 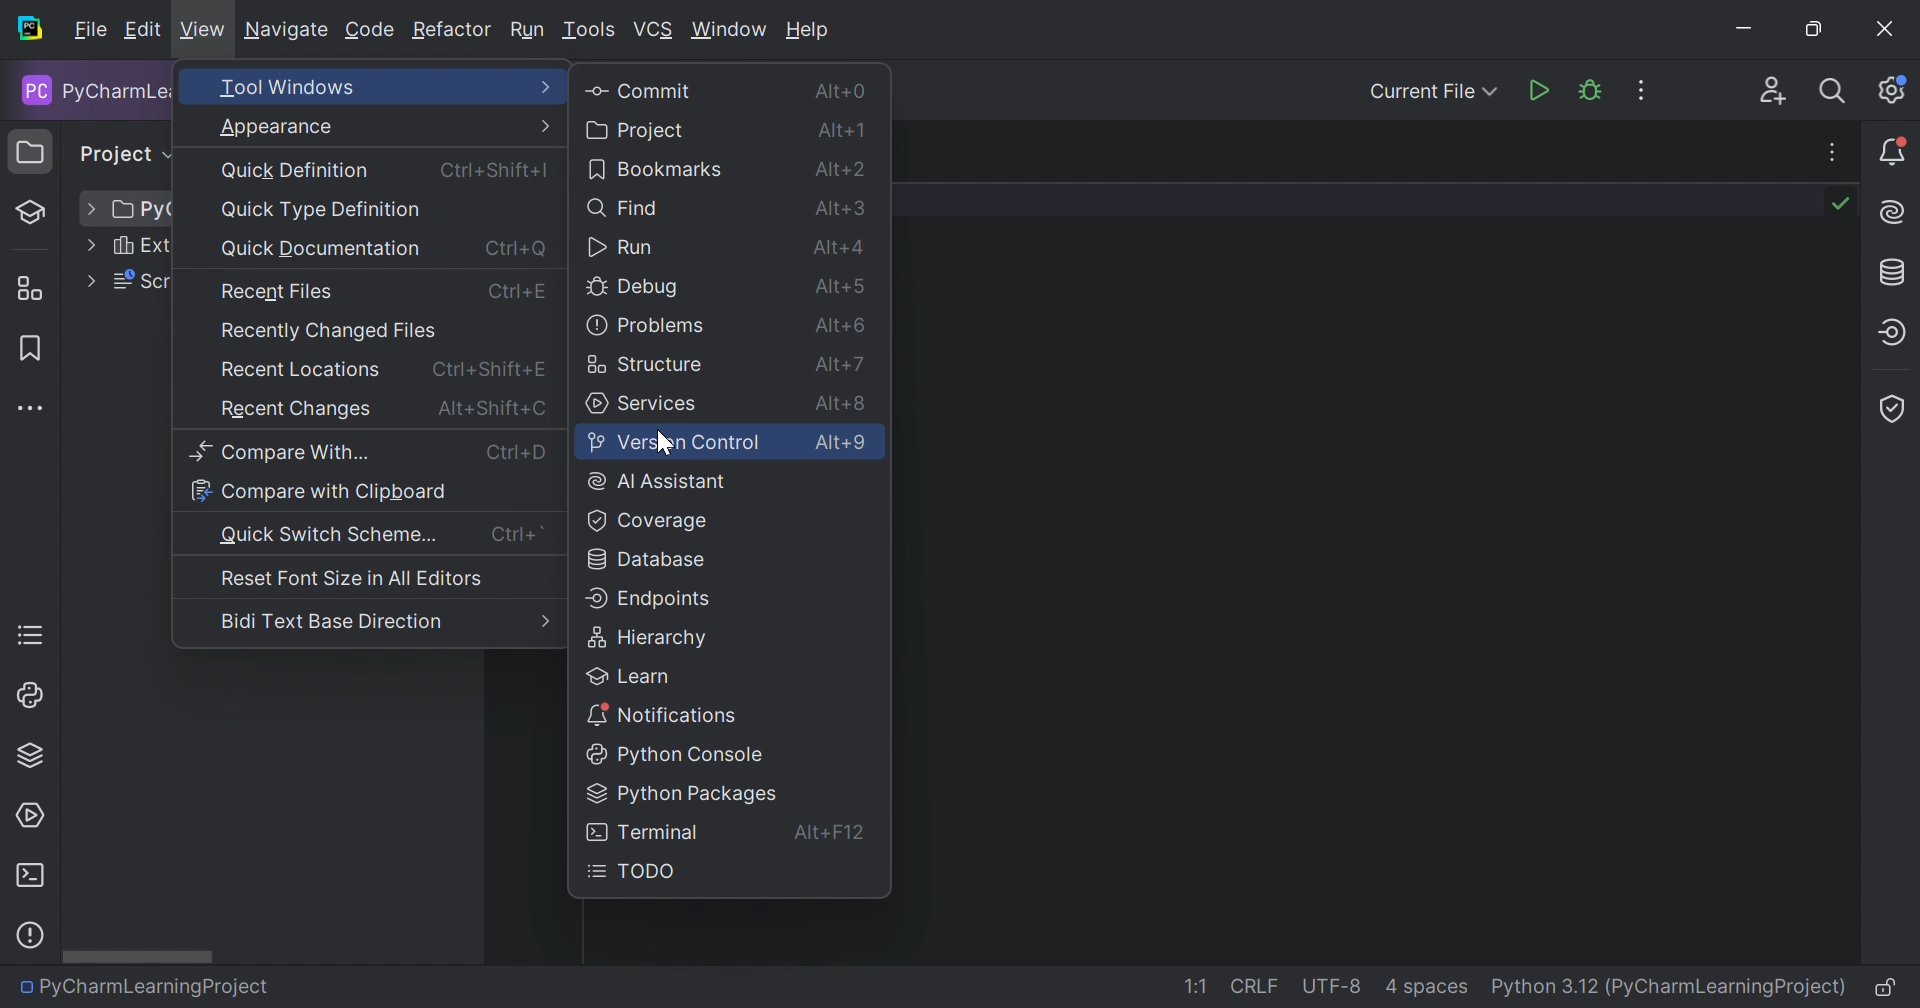 What do you see at coordinates (369, 31) in the screenshot?
I see `Code` at bounding box center [369, 31].